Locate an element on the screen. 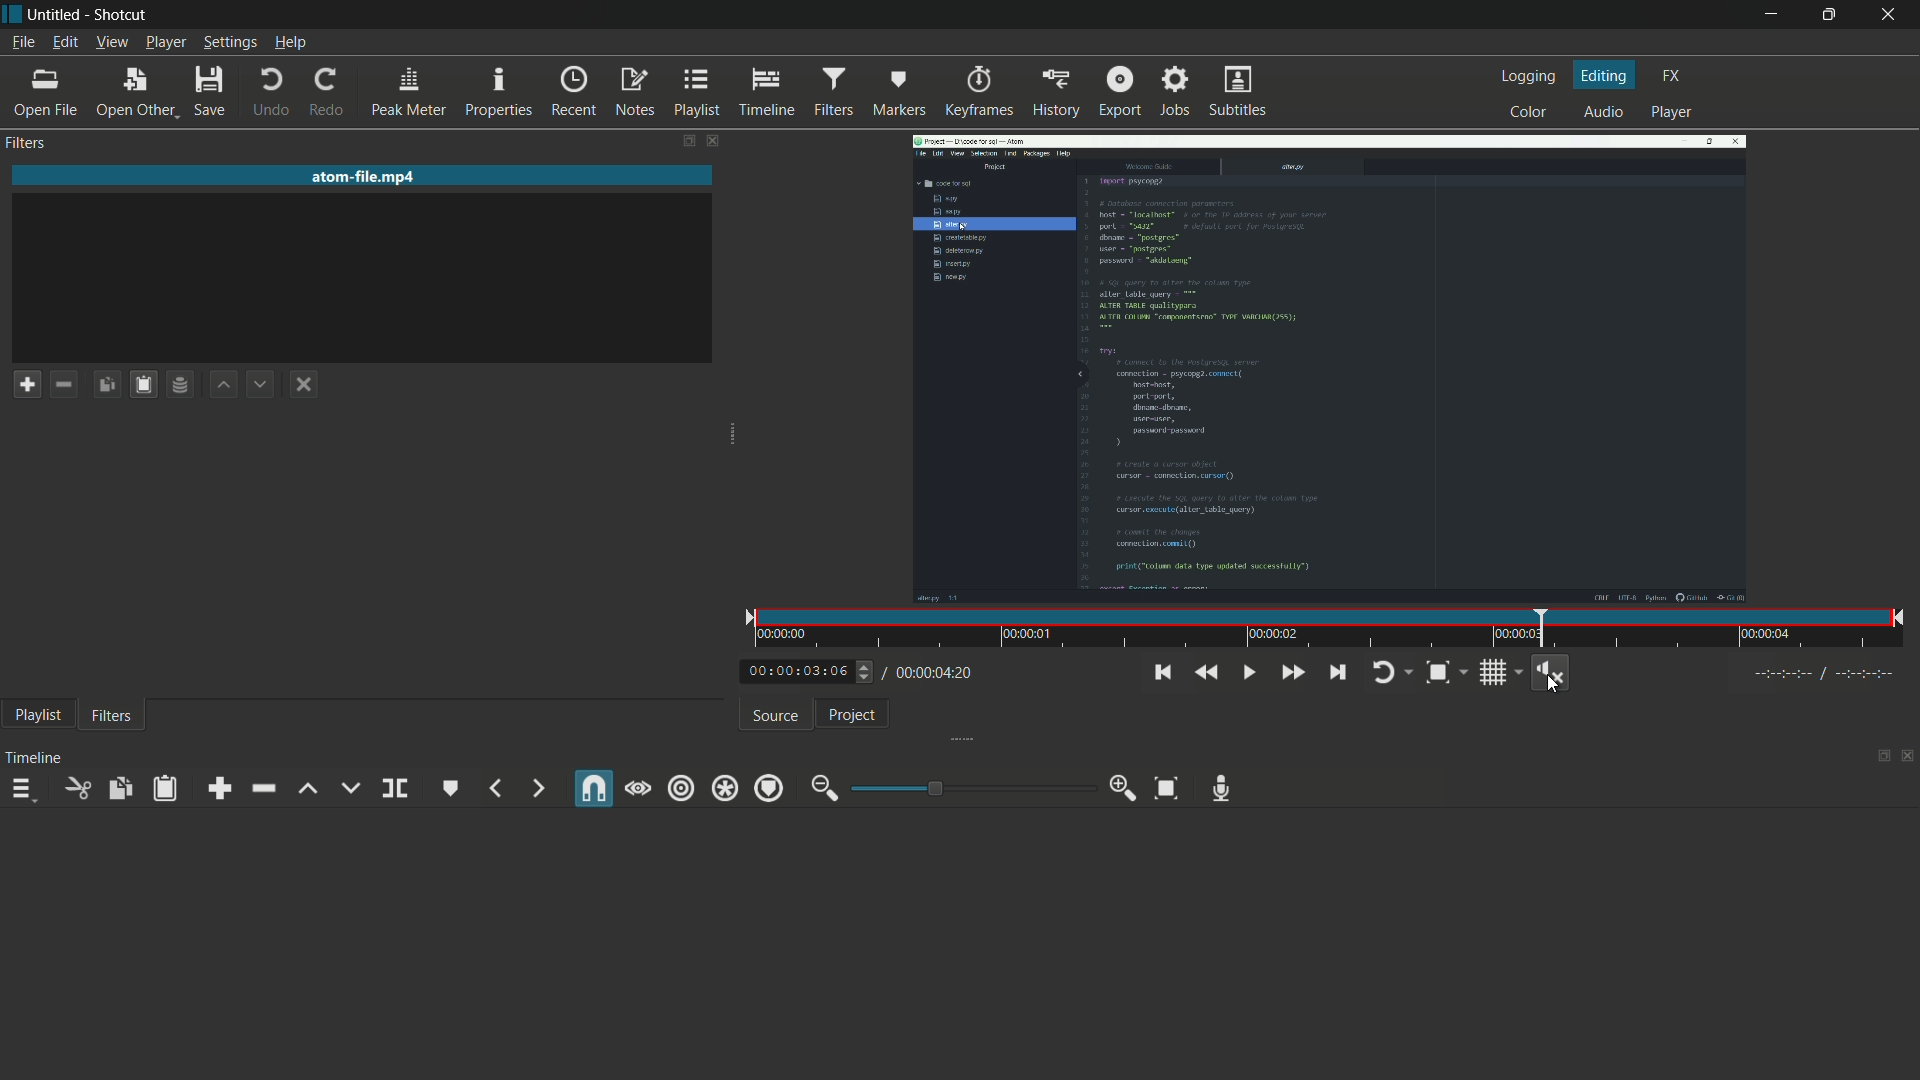  color is located at coordinates (1527, 112).